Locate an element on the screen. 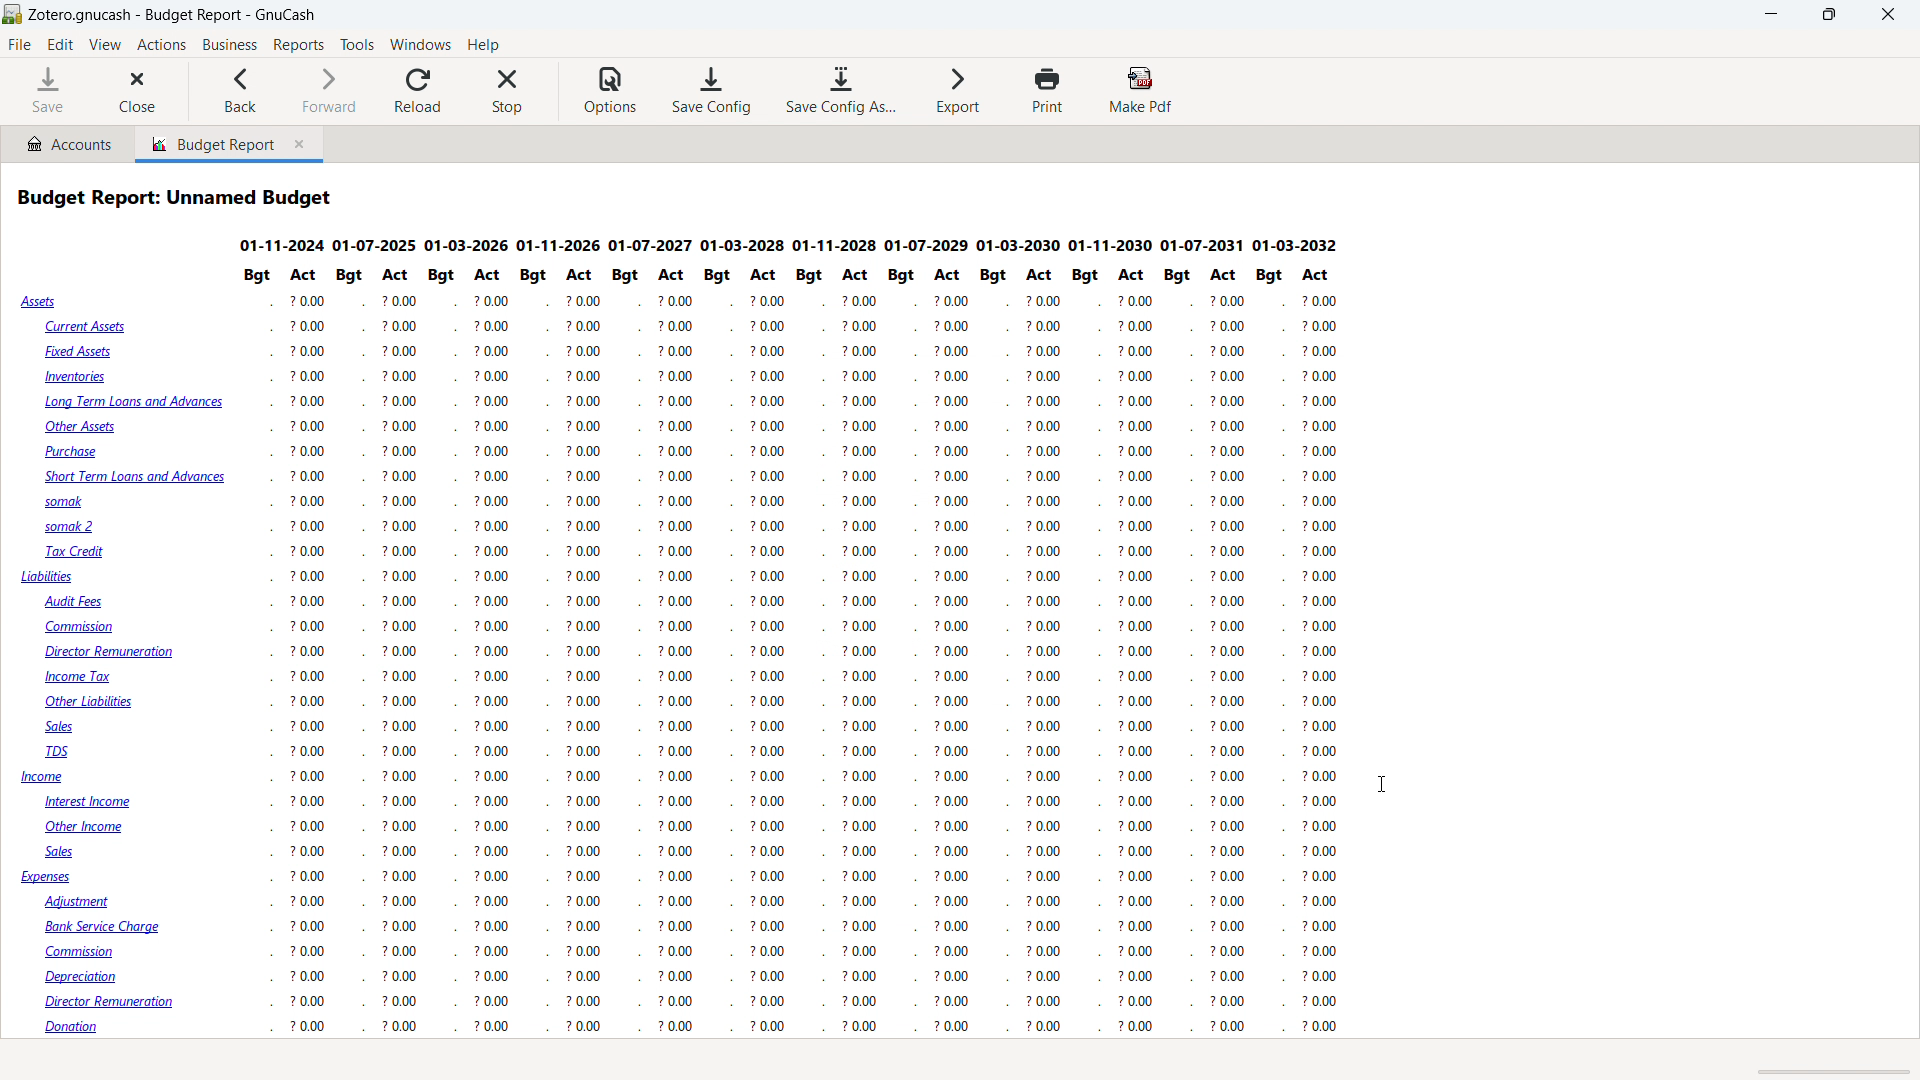 The image size is (1920, 1080). reload is located at coordinates (419, 91).